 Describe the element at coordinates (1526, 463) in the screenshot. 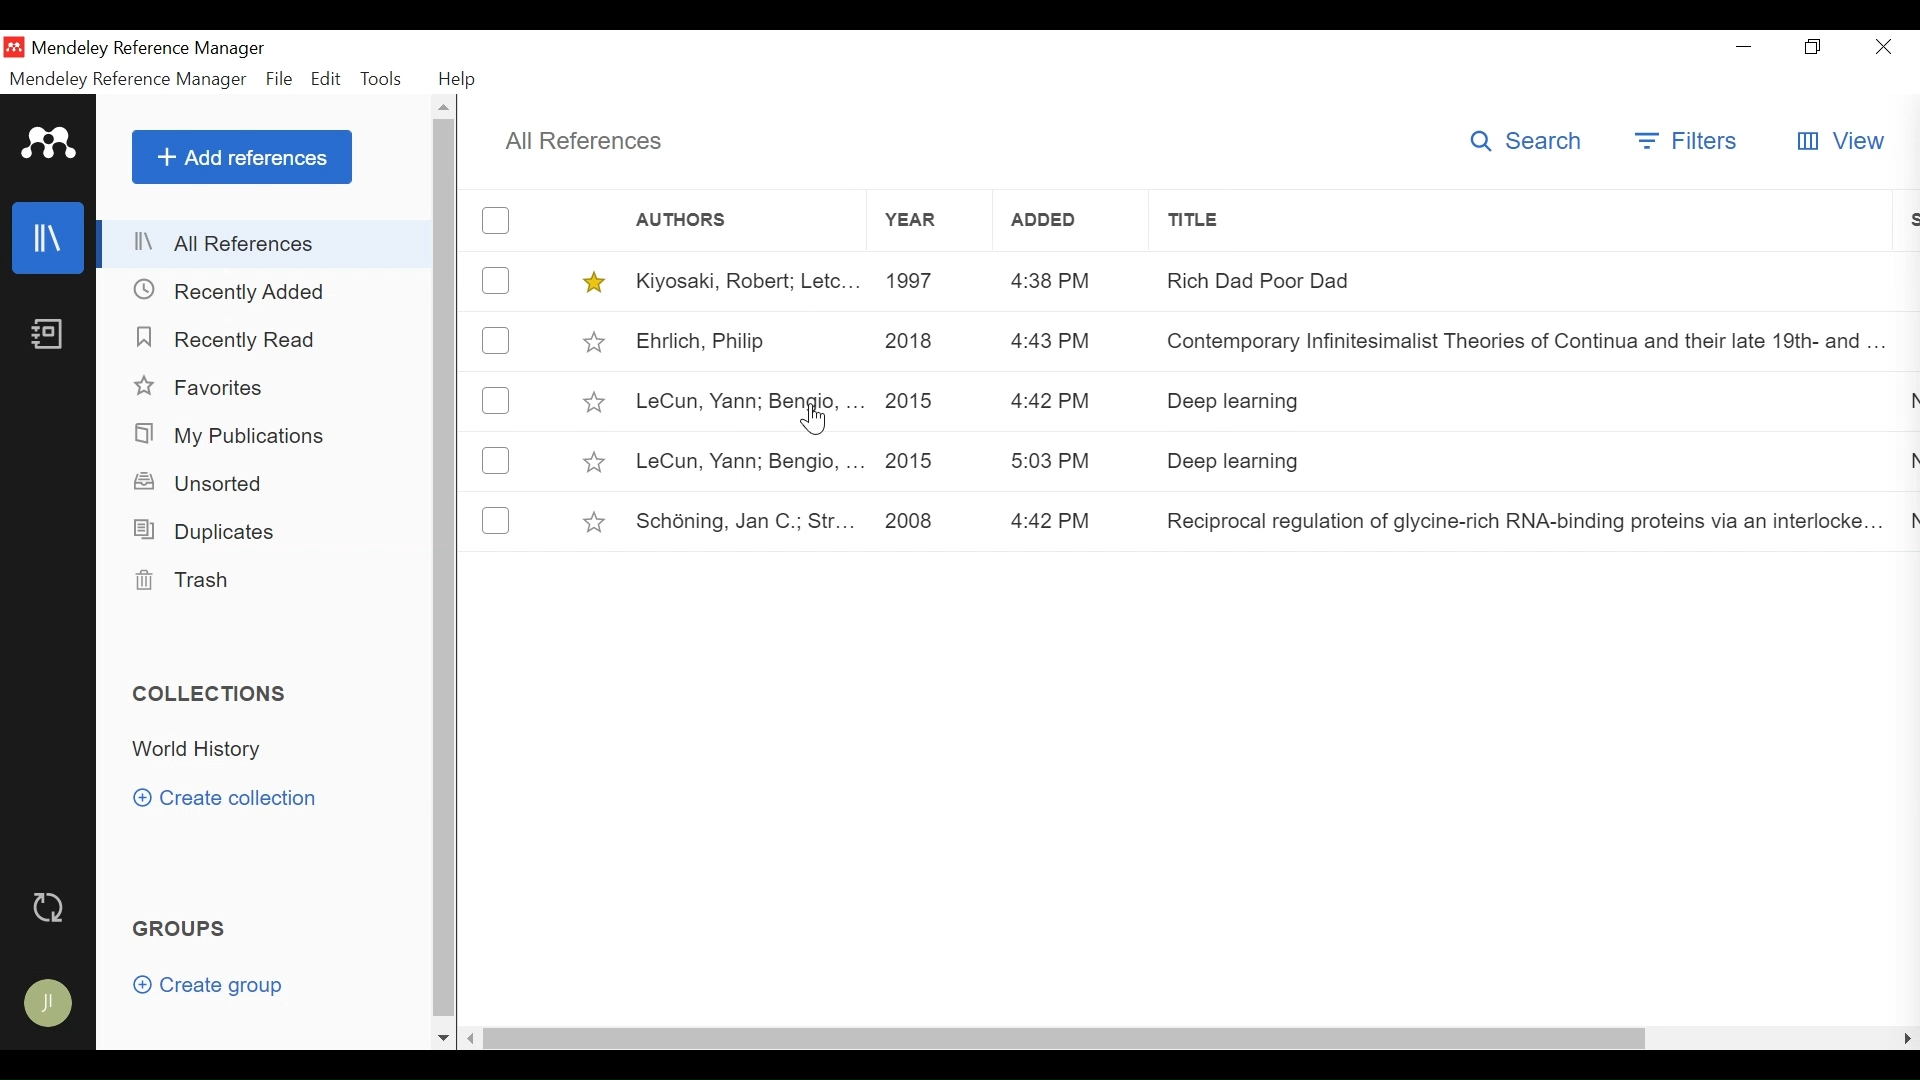

I see `Deep learning` at that location.